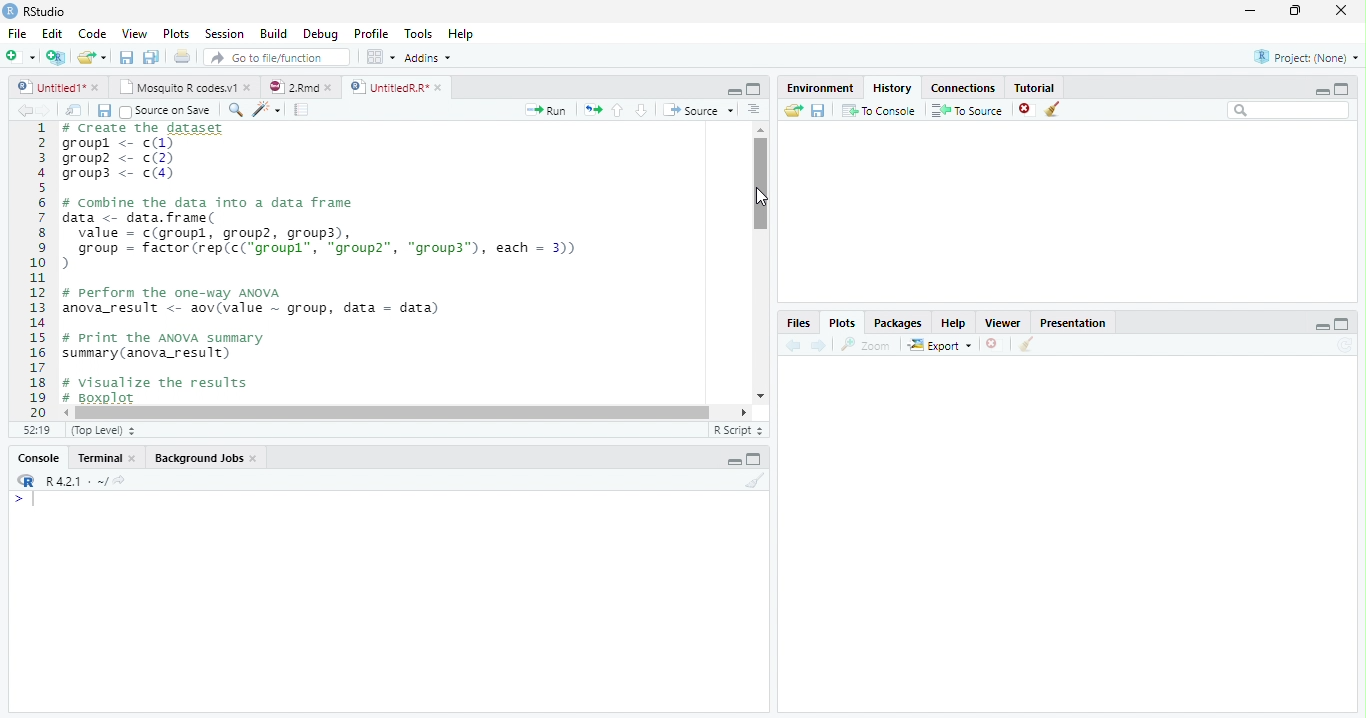 This screenshot has height=718, width=1366. I want to click on background jobs, so click(207, 460).